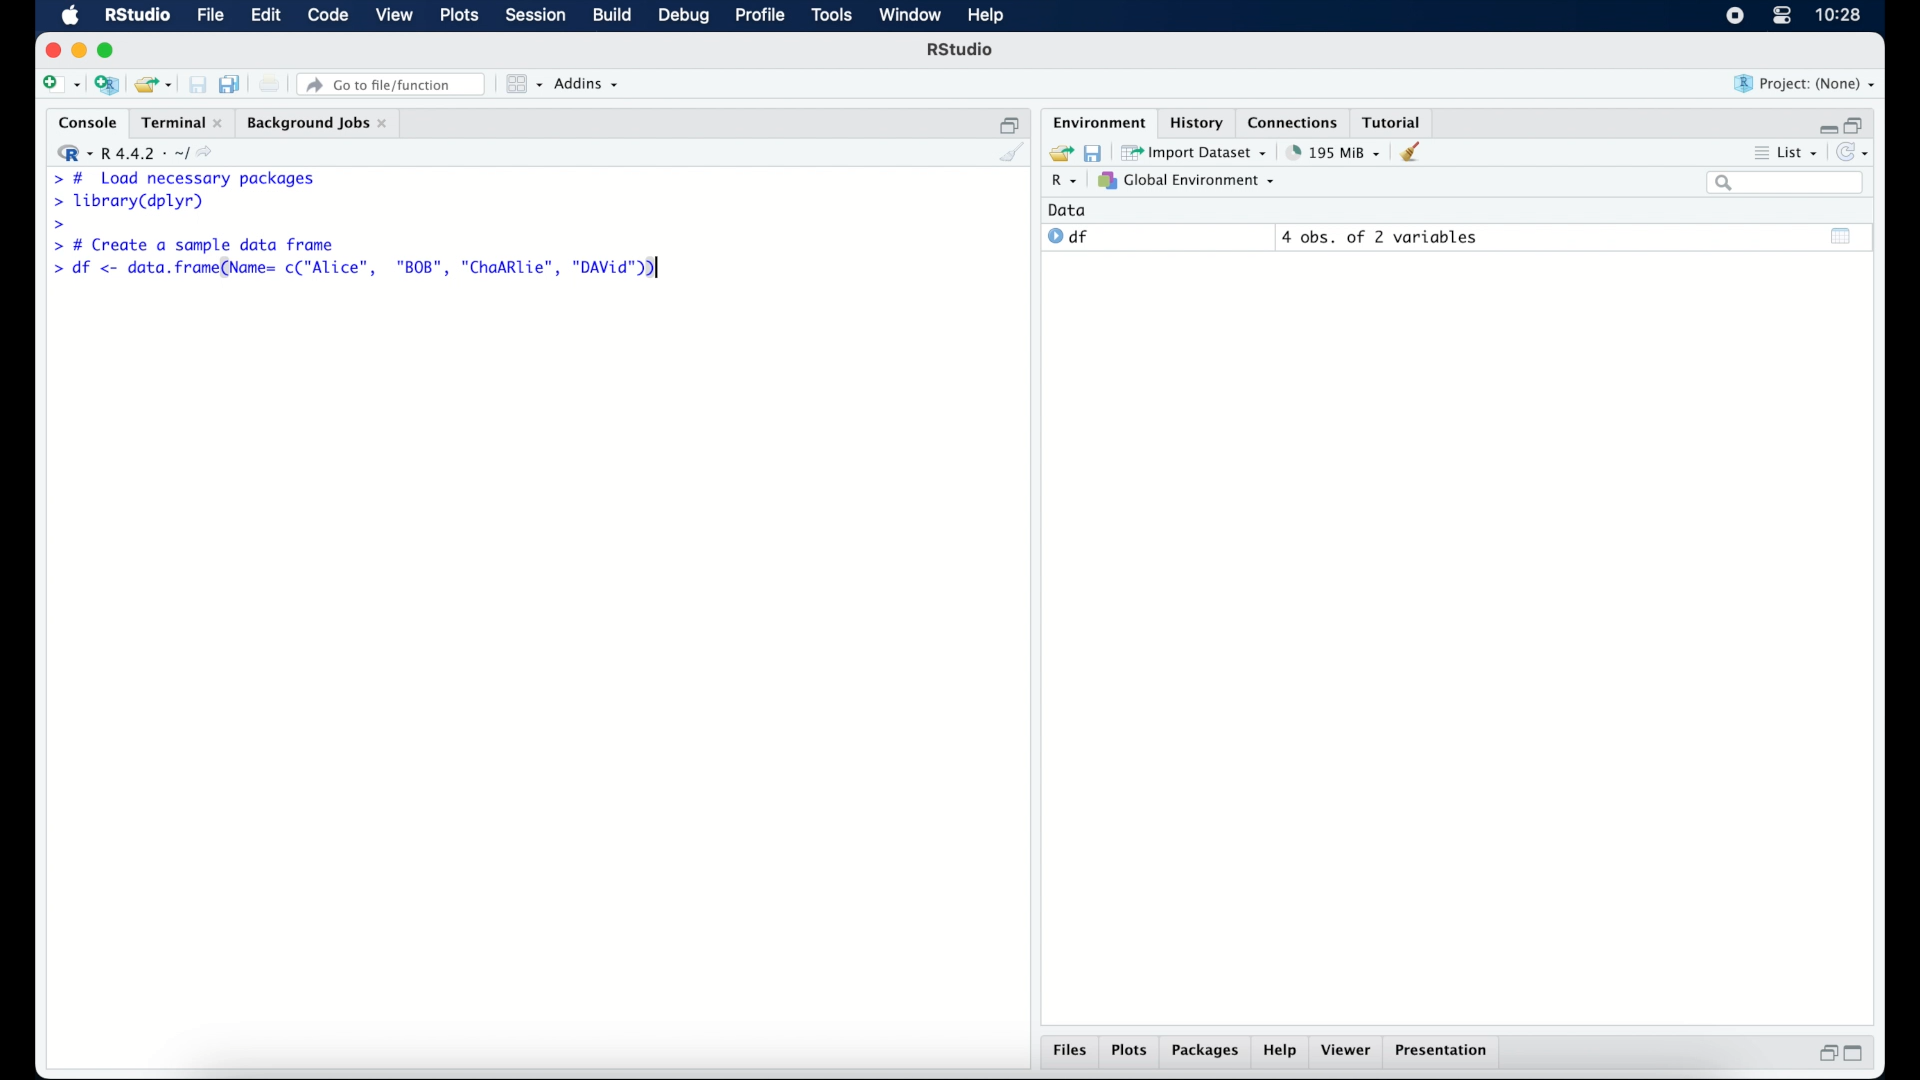 Image resolution: width=1920 pixels, height=1080 pixels. I want to click on R Studio, so click(137, 16).